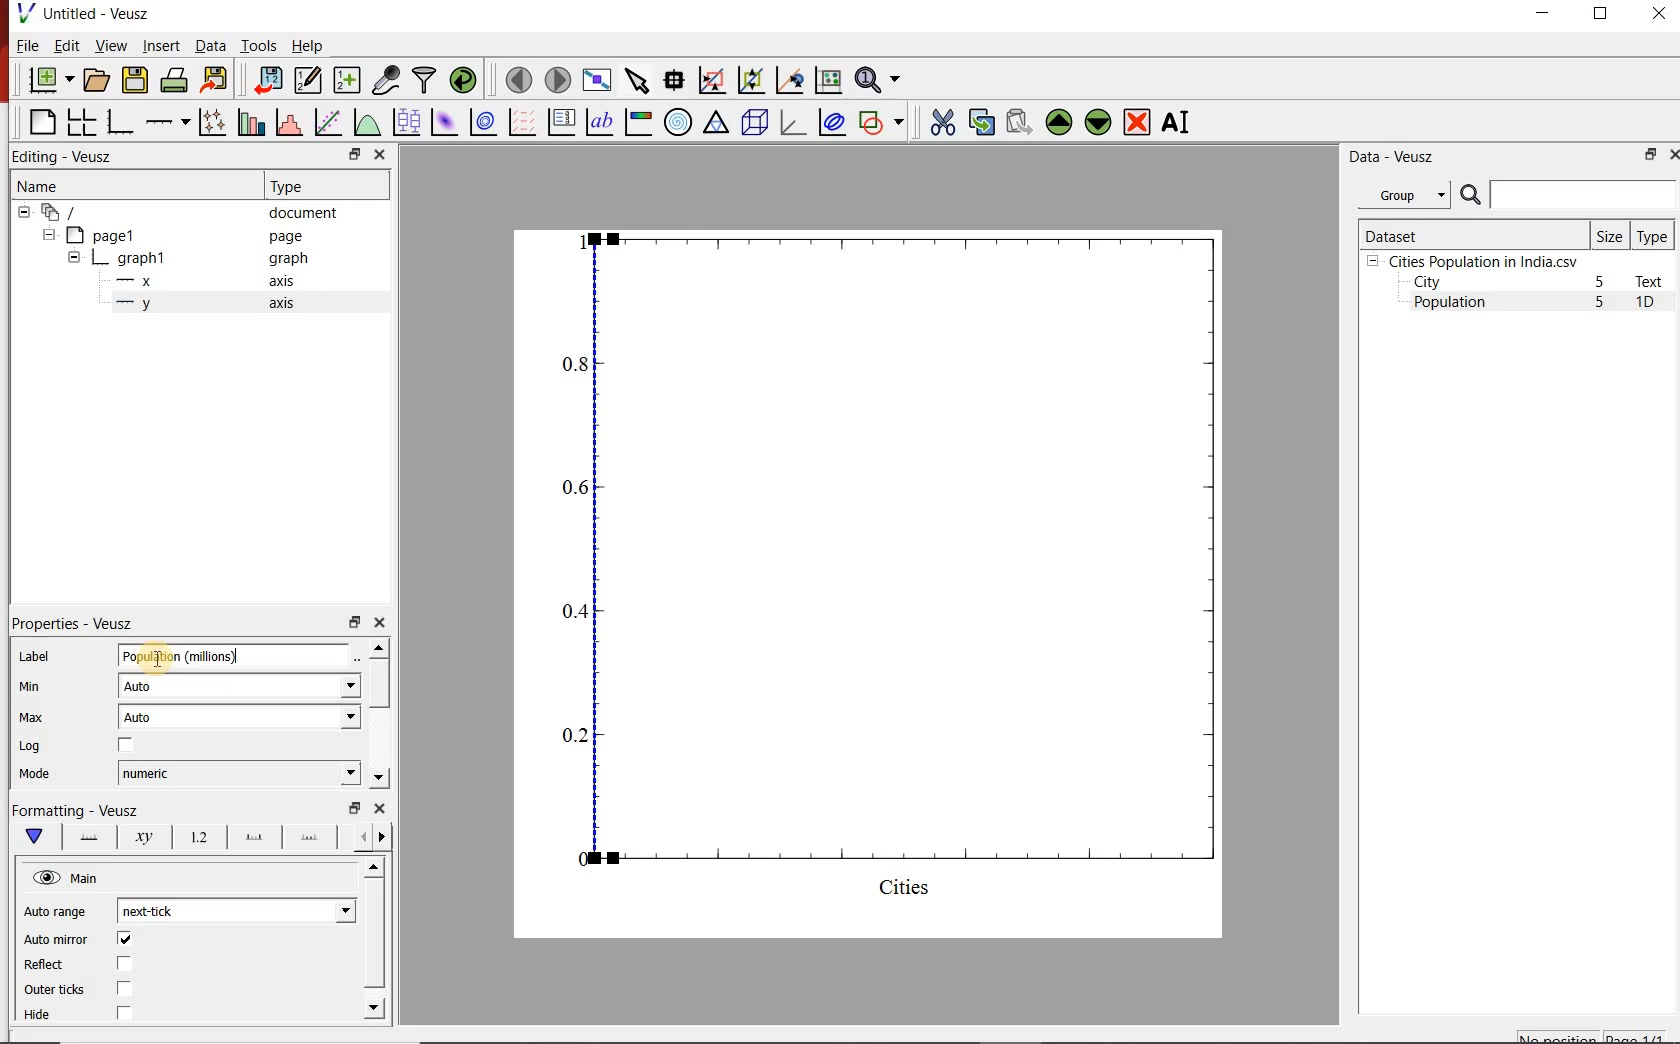  Describe the element at coordinates (32, 747) in the screenshot. I see `Log` at that location.